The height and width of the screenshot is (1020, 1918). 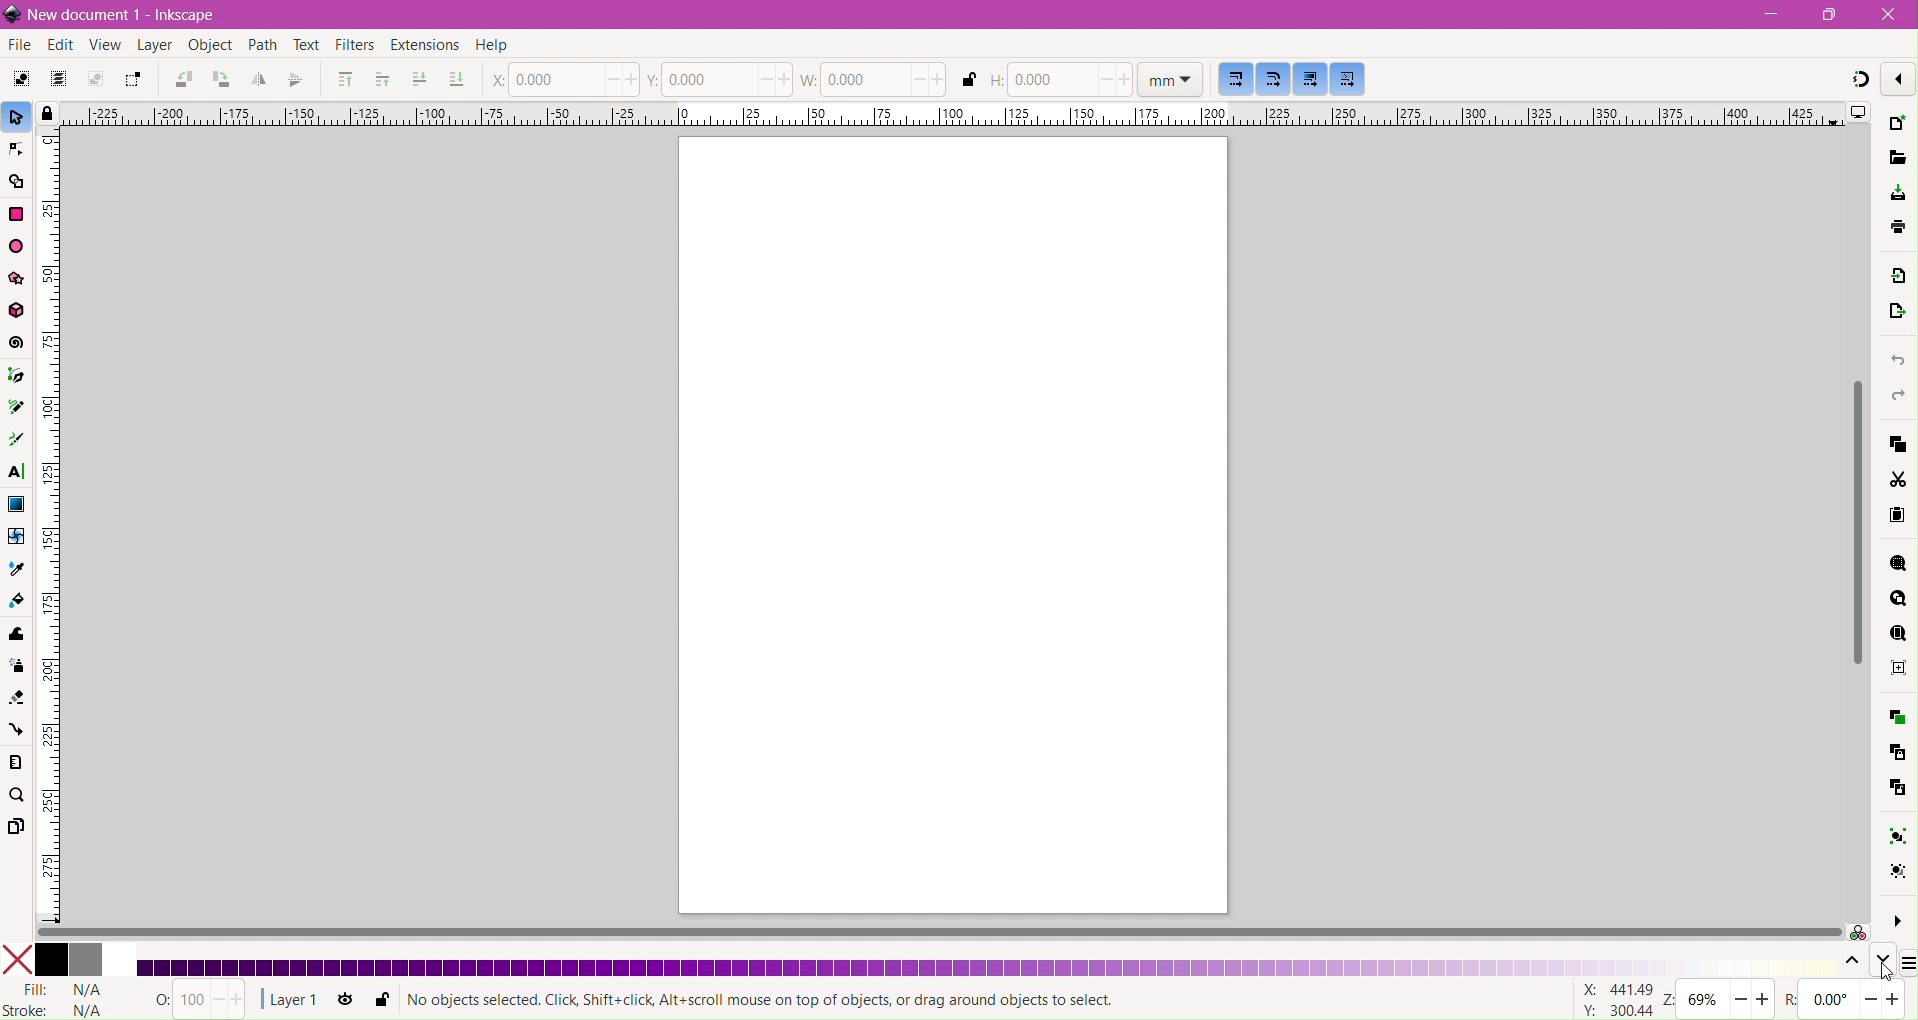 I want to click on Rectangle Tool, so click(x=17, y=216).